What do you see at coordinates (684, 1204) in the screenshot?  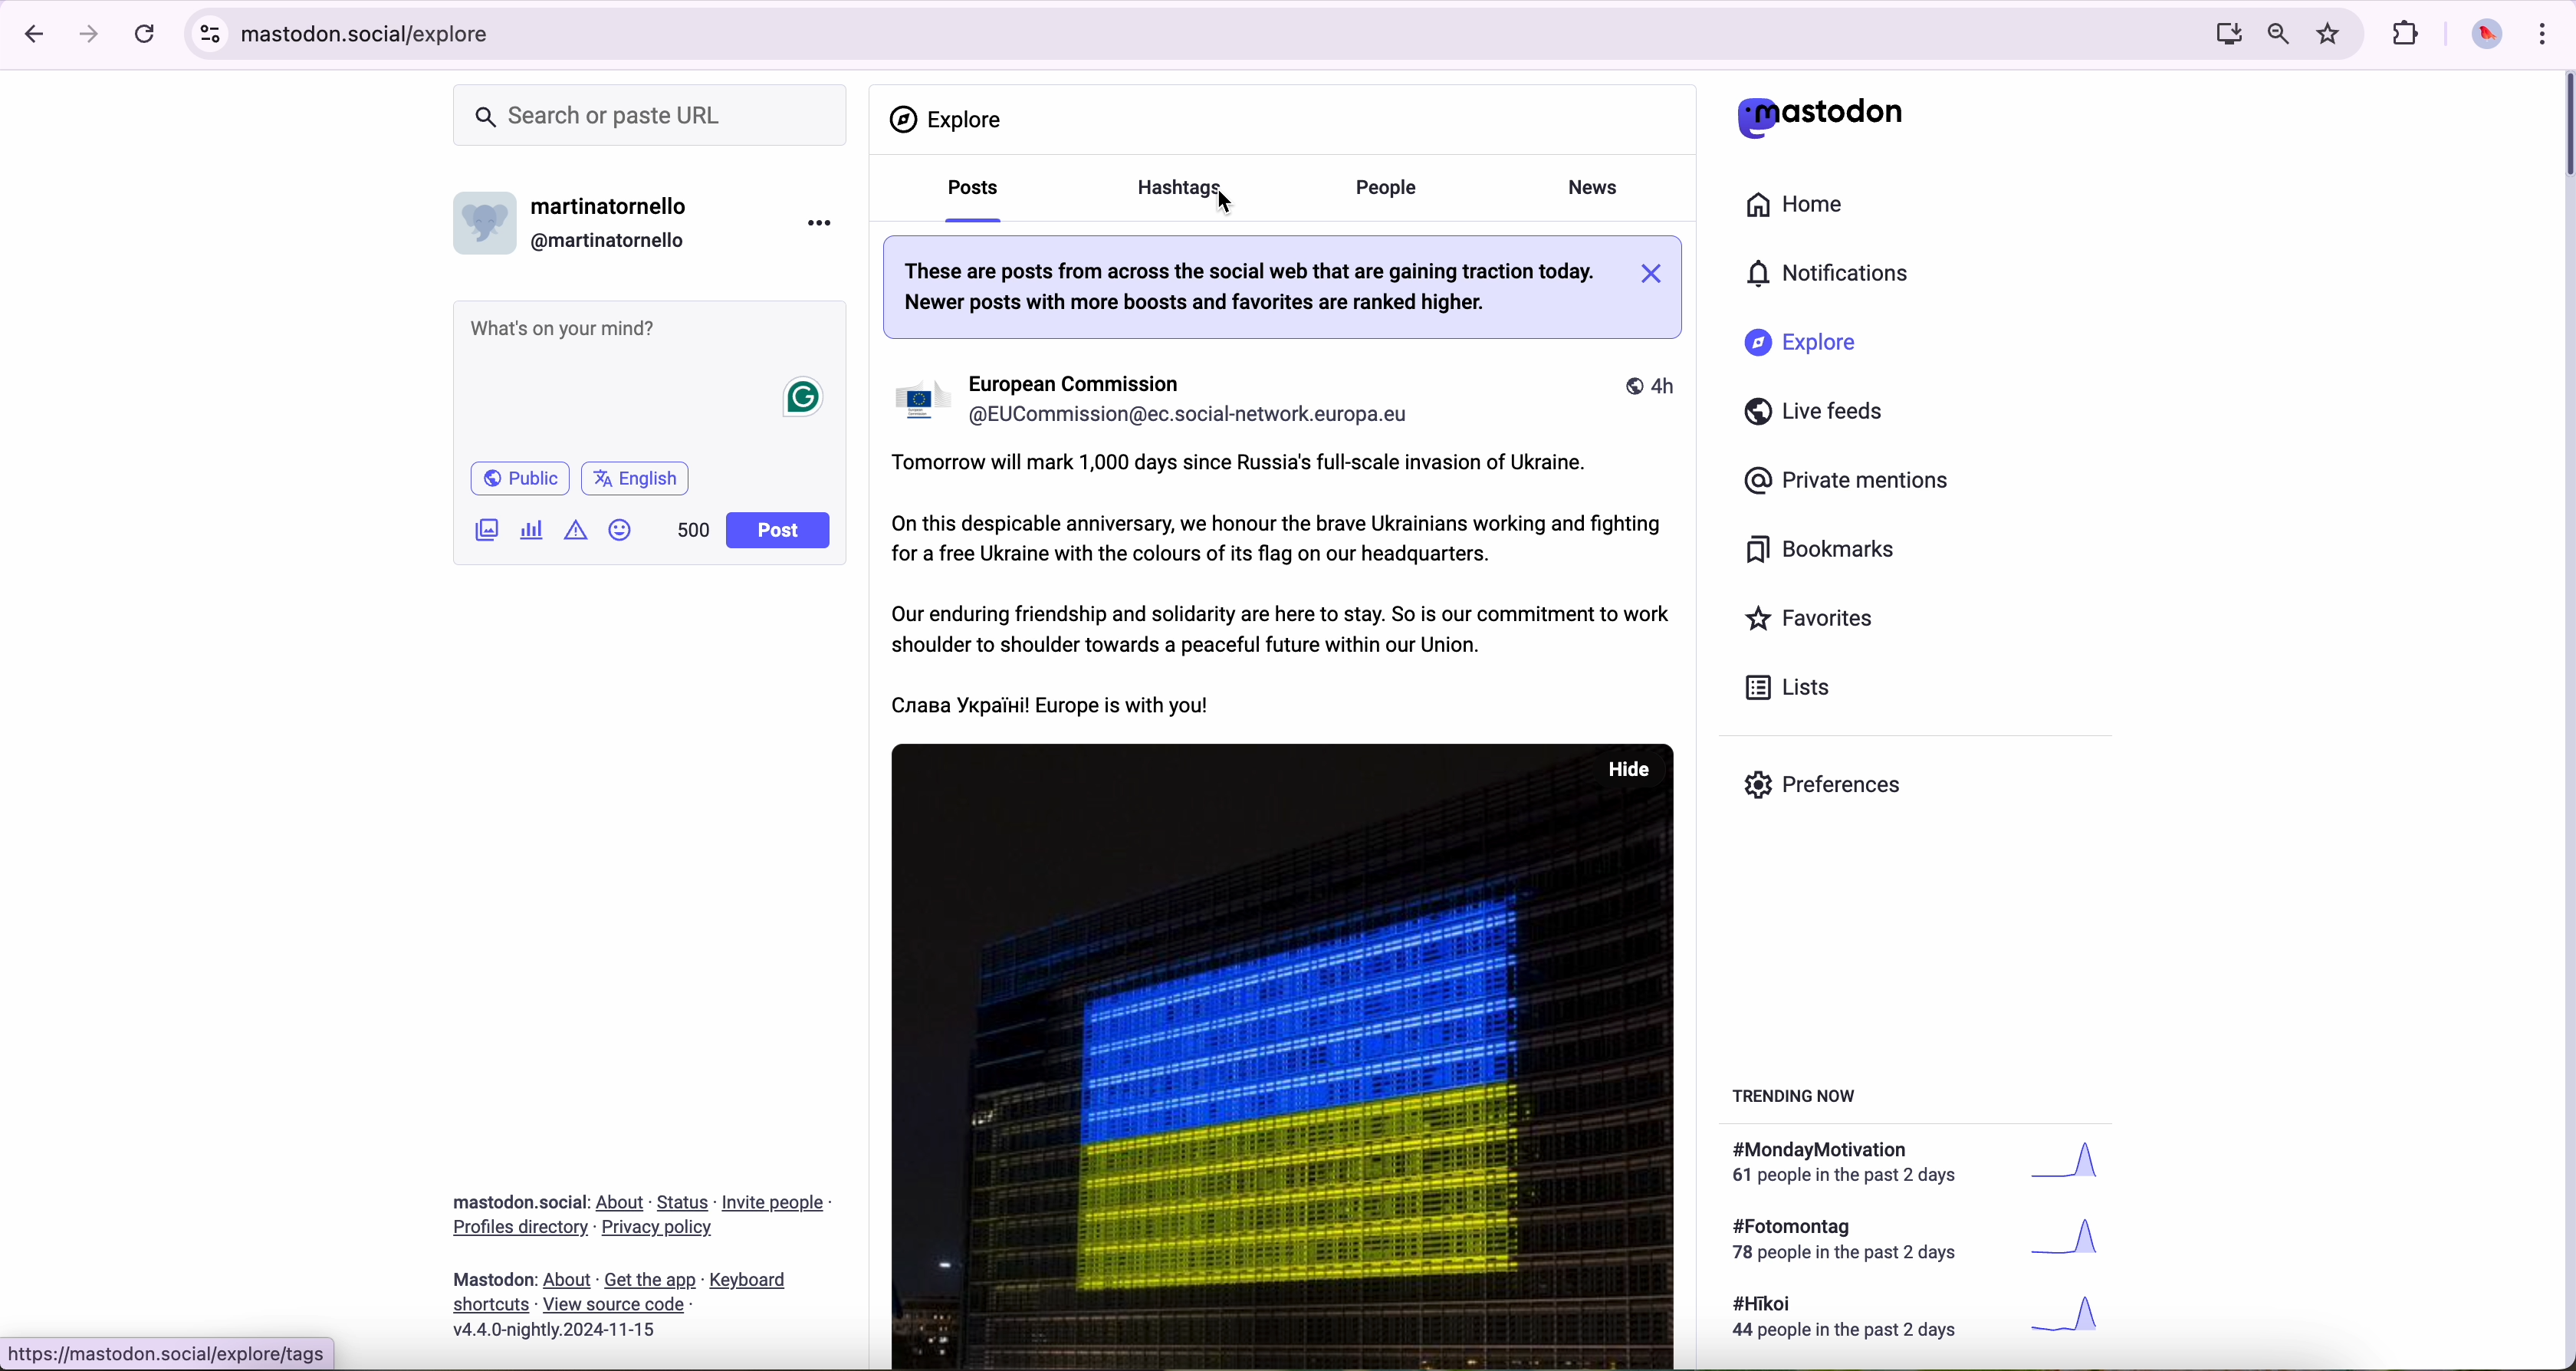 I see `link` at bounding box center [684, 1204].